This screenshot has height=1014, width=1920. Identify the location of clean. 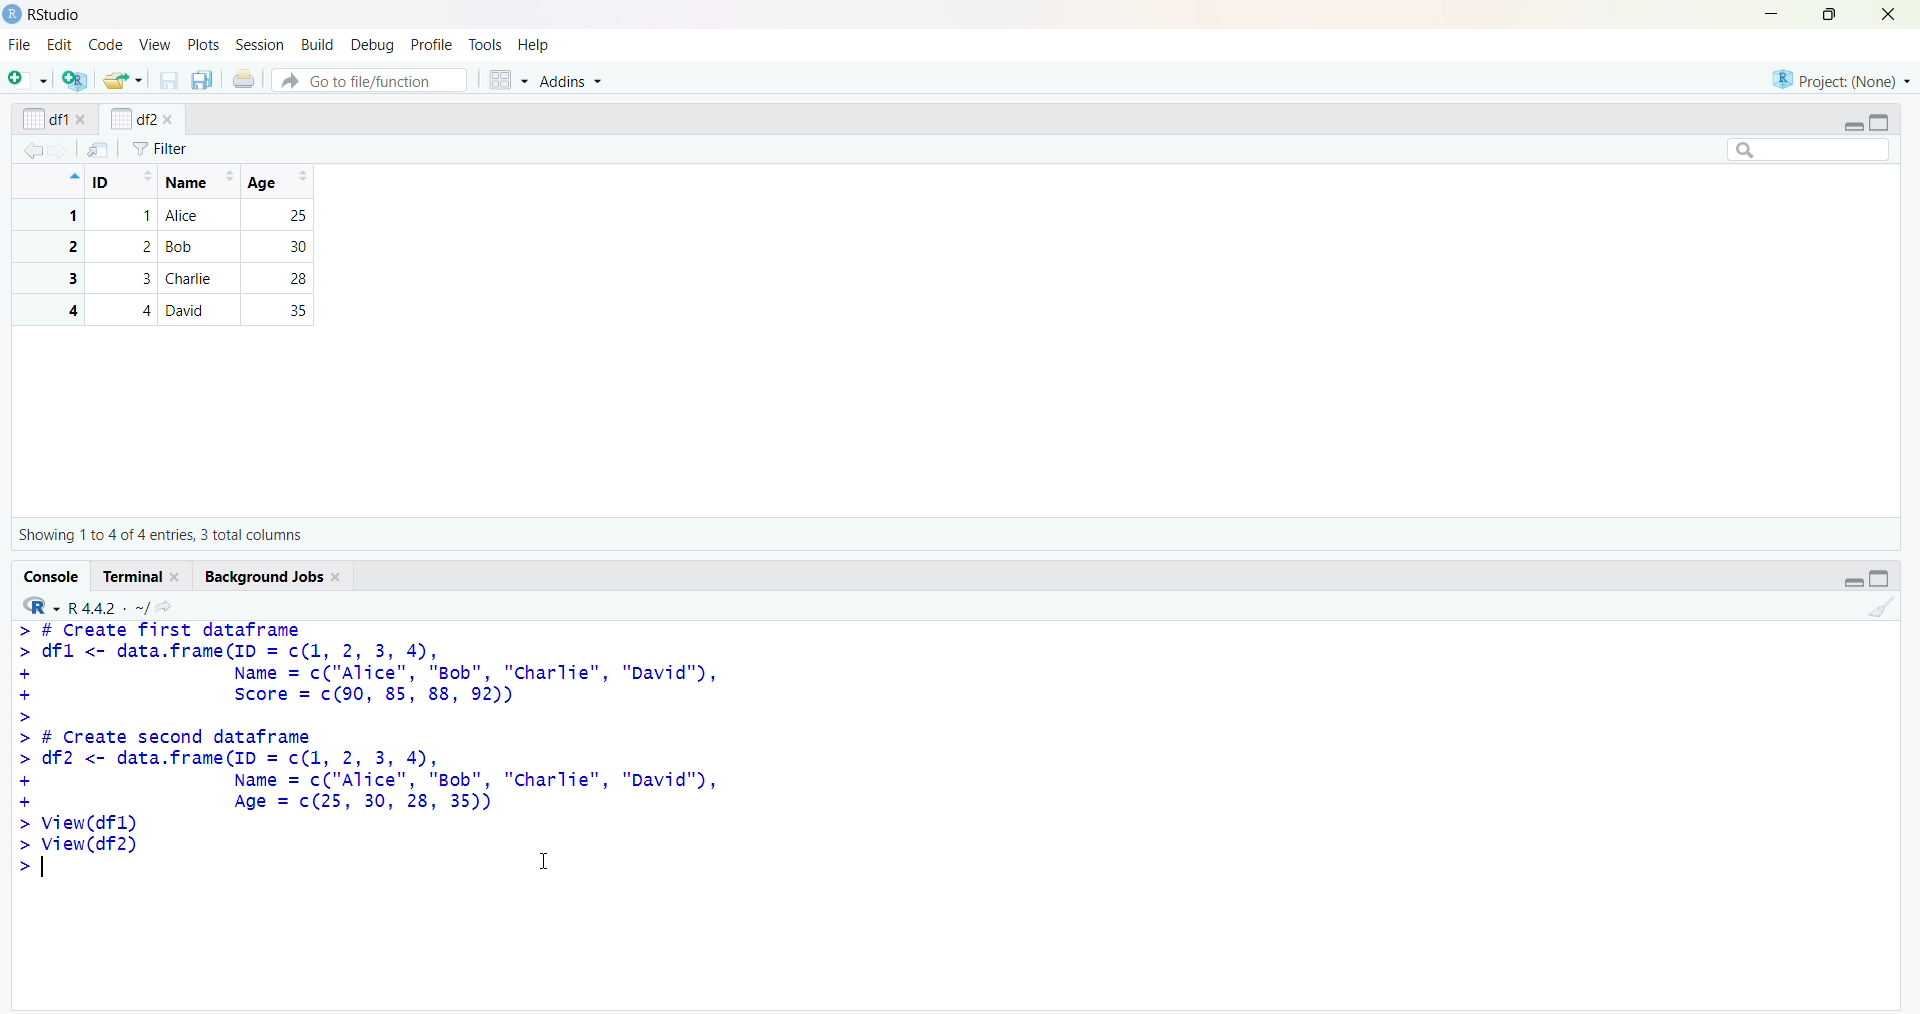
(1883, 608).